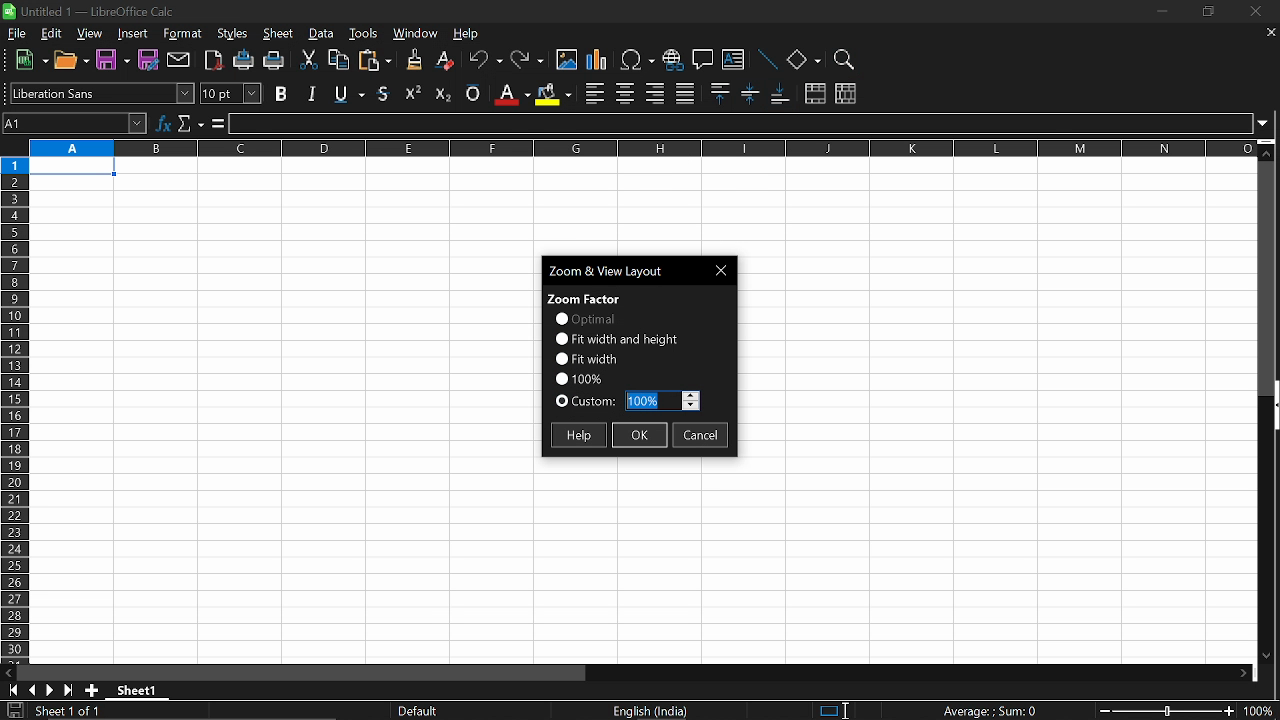 This screenshot has height=720, width=1280. Describe the element at coordinates (1272, 407) in the screenshot. I see `vertical scrollbar` at that location.